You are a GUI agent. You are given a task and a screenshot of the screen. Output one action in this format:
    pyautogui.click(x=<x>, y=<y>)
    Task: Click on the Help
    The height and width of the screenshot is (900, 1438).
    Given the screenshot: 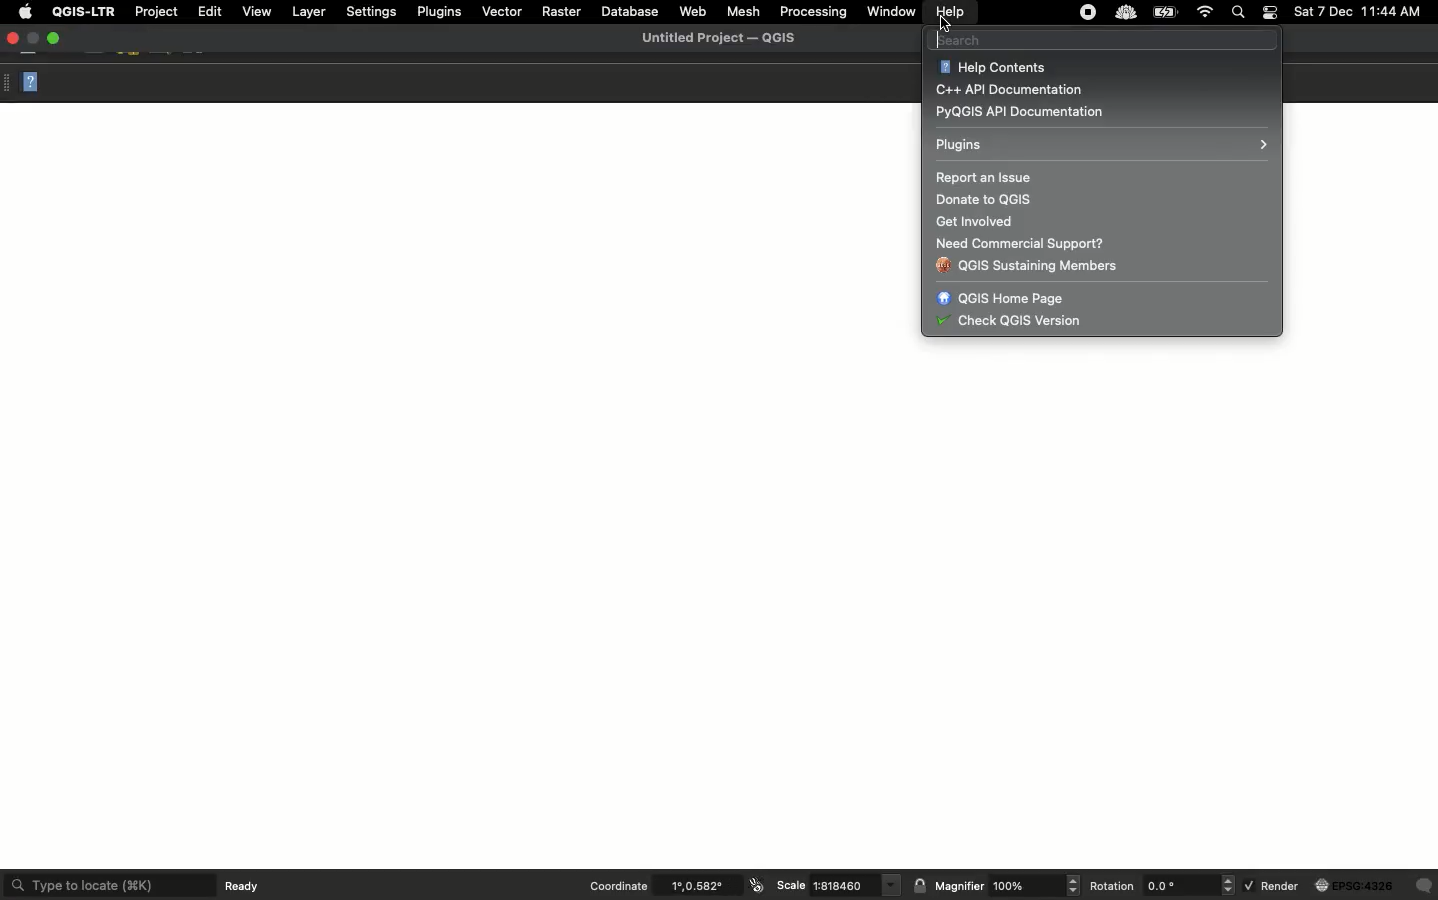 What is the action you would take?
    pyautogui.click(x=32, y=83)
    